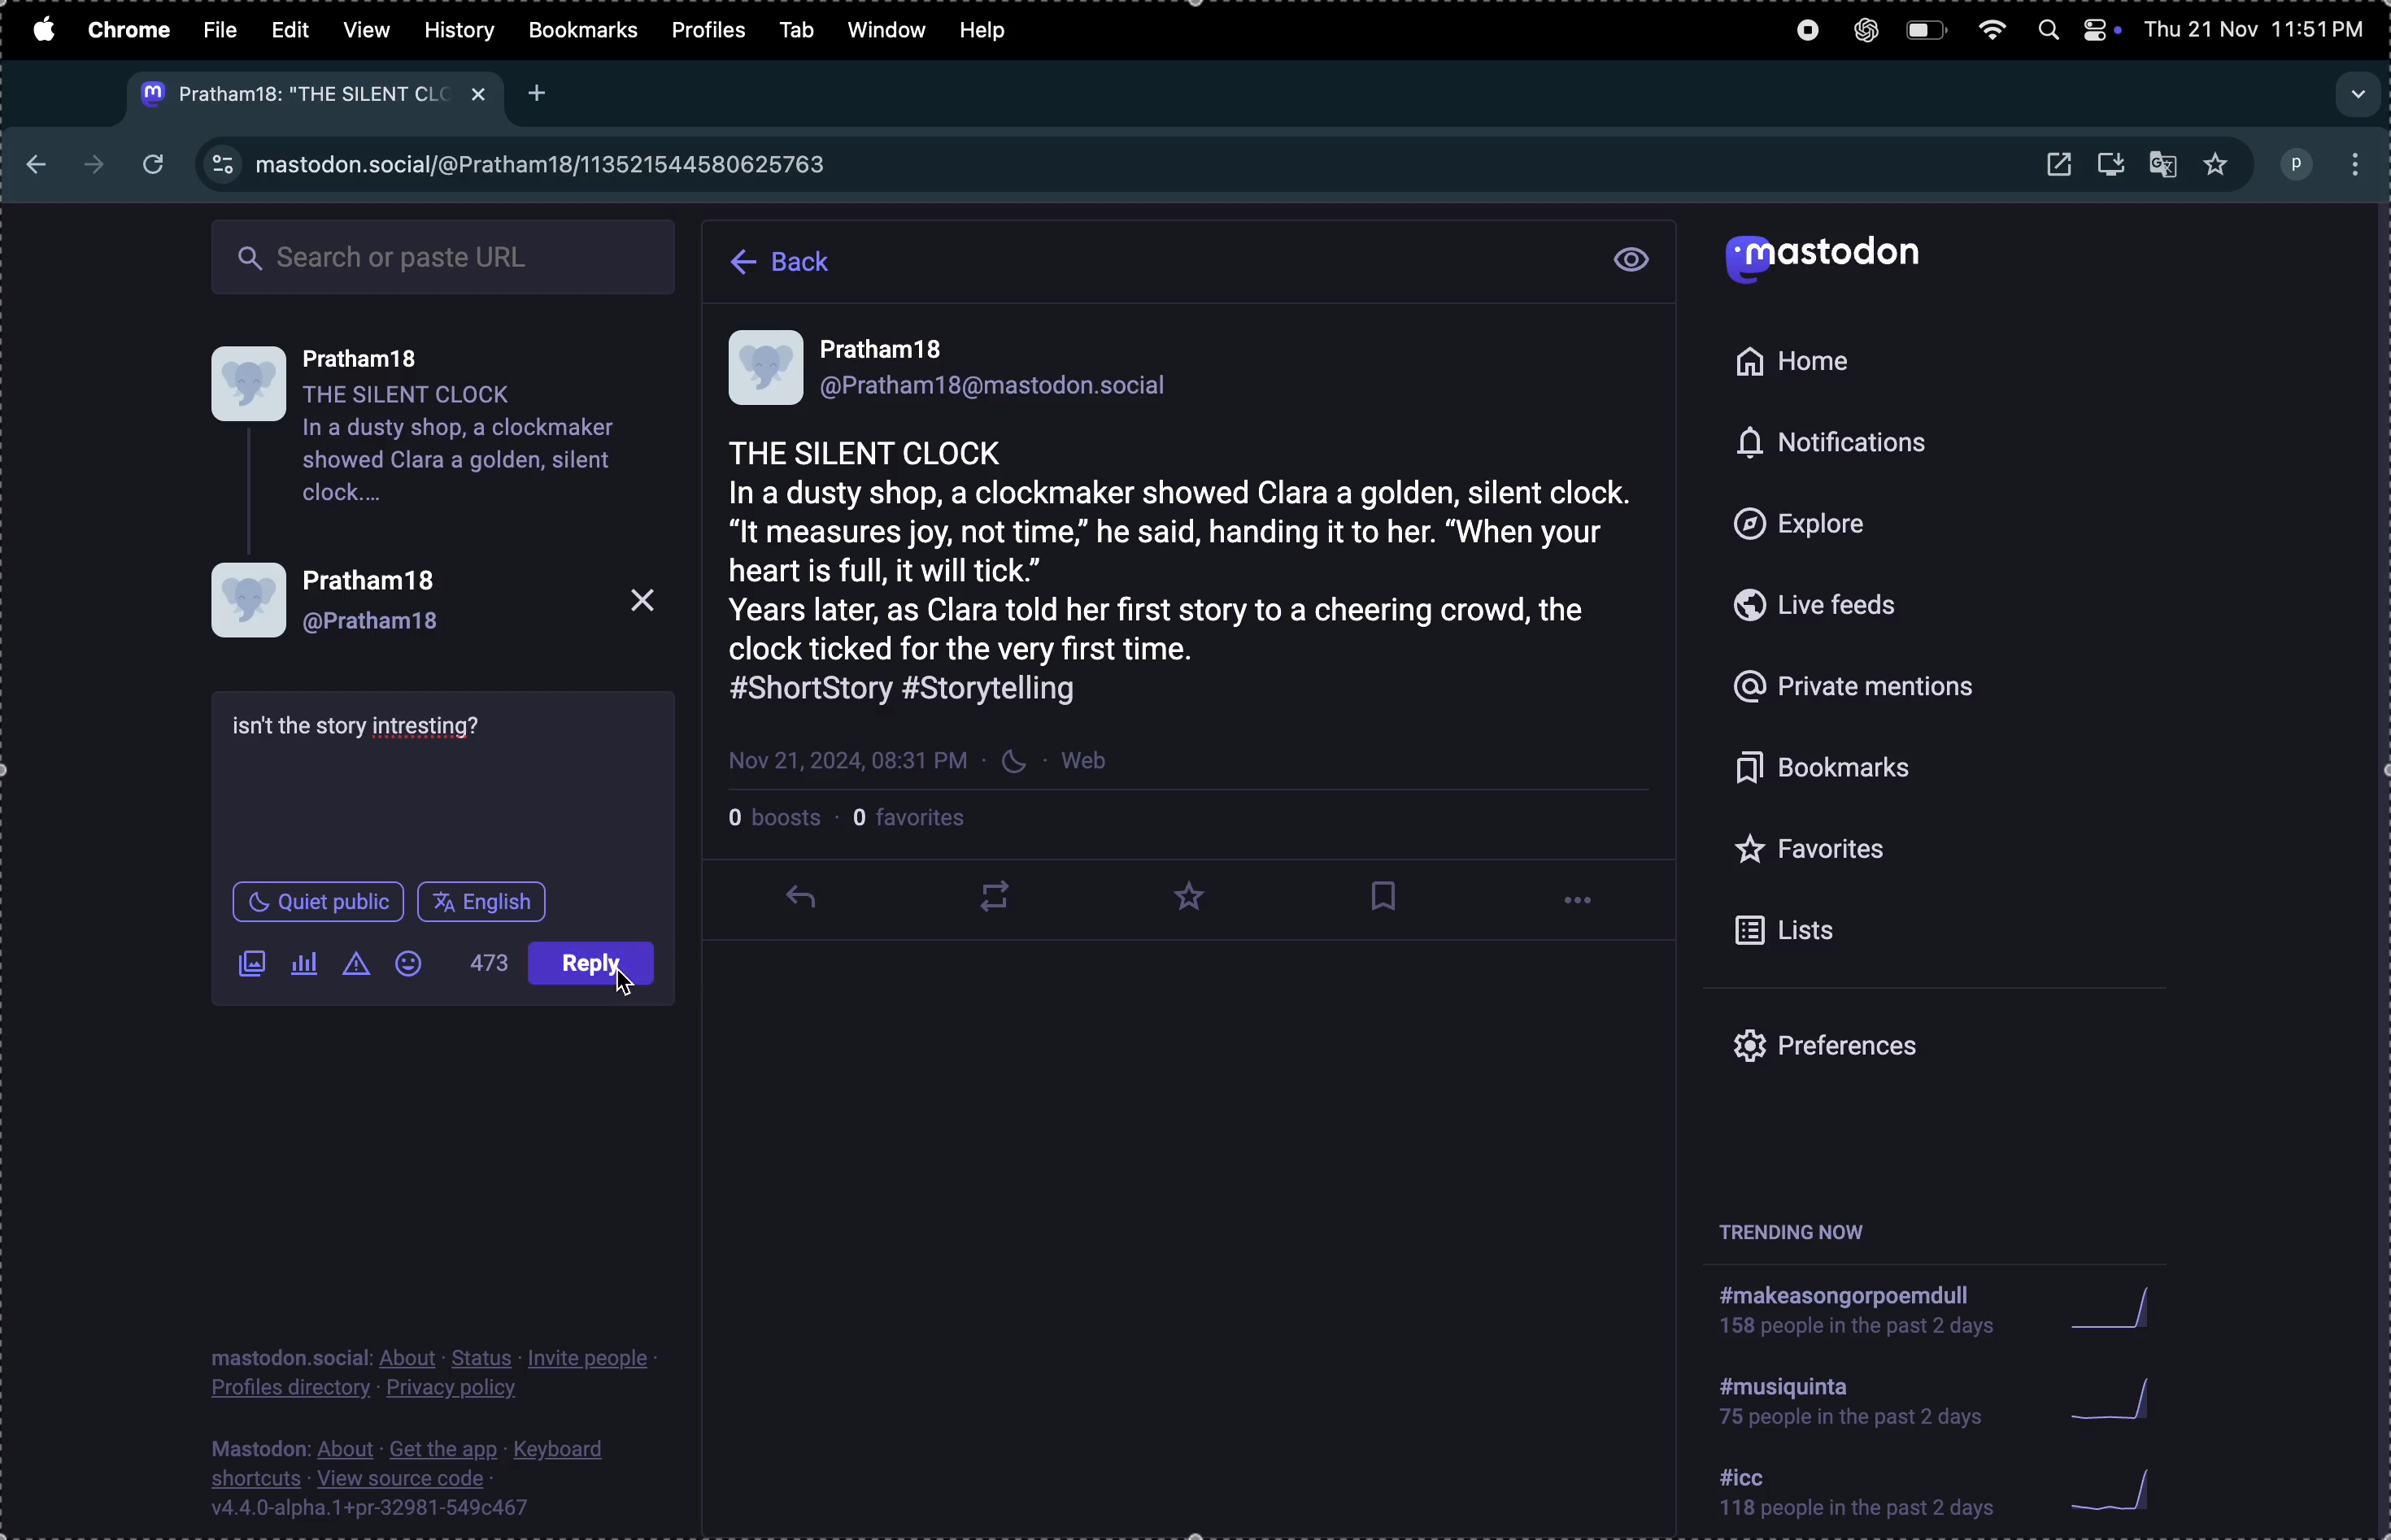 The height and width of the screenshot is (1540, 2391). What do you see at coordinates (1859, 1497) in the screenshot?
I see `icc` at bounding box center [1859, 1497].